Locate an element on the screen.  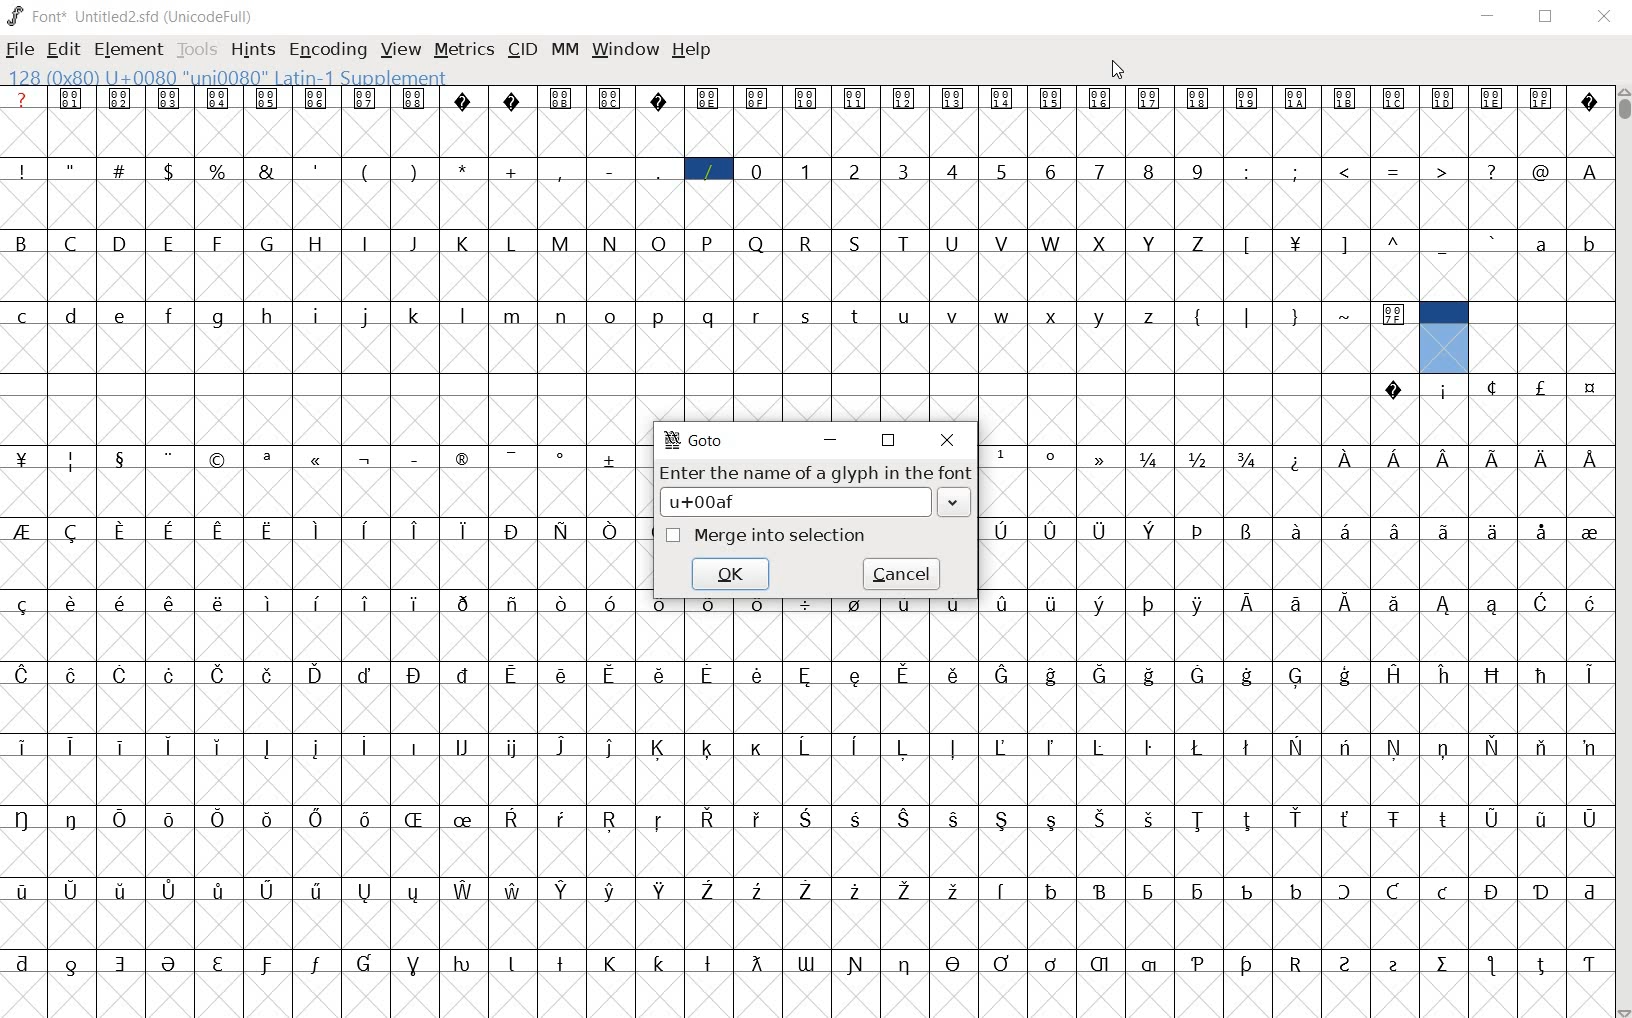
Symbol is located at coordinates (171, 529).